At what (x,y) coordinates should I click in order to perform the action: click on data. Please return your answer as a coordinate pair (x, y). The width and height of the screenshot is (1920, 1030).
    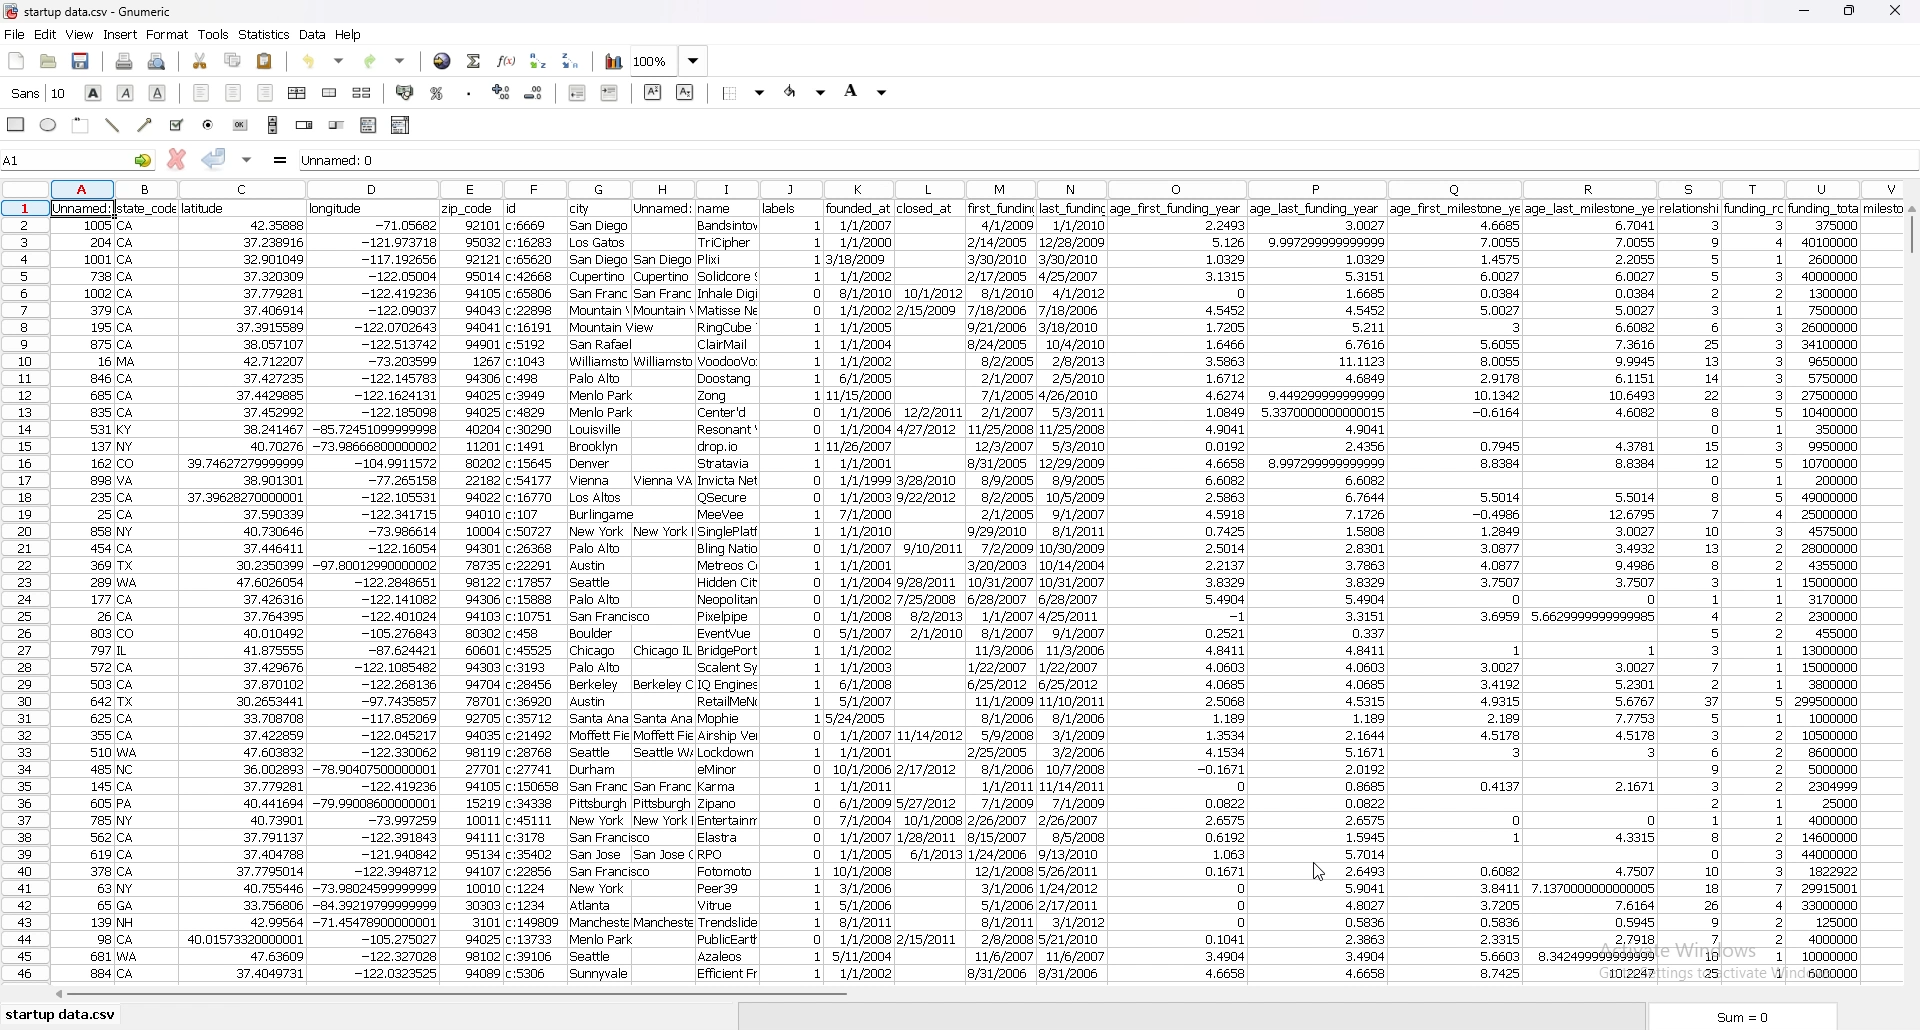
    Looking at the image, I should click on (1320, 594).